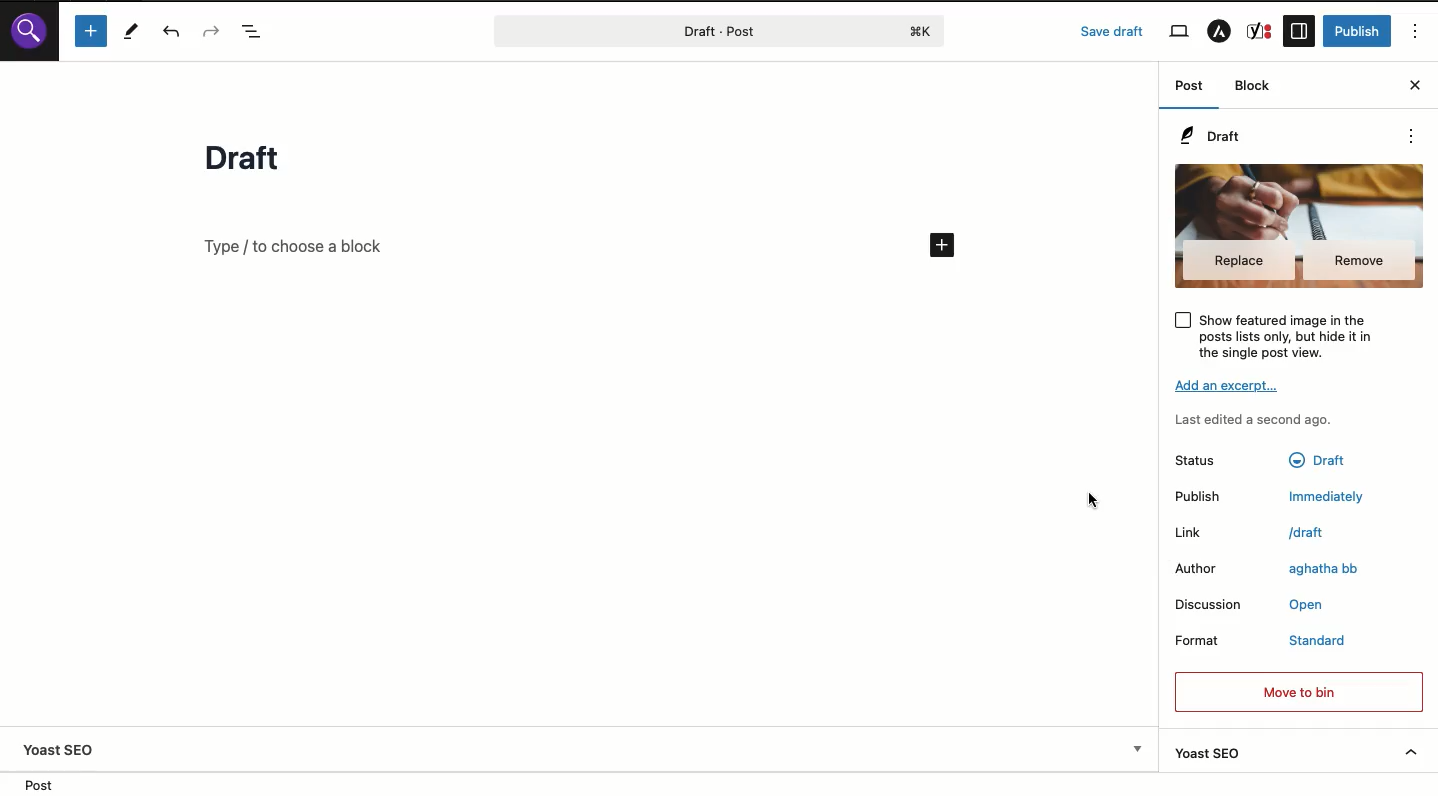  Describe the element at coordinates (1322, 638) in the screenshot. I see `text` at that location.